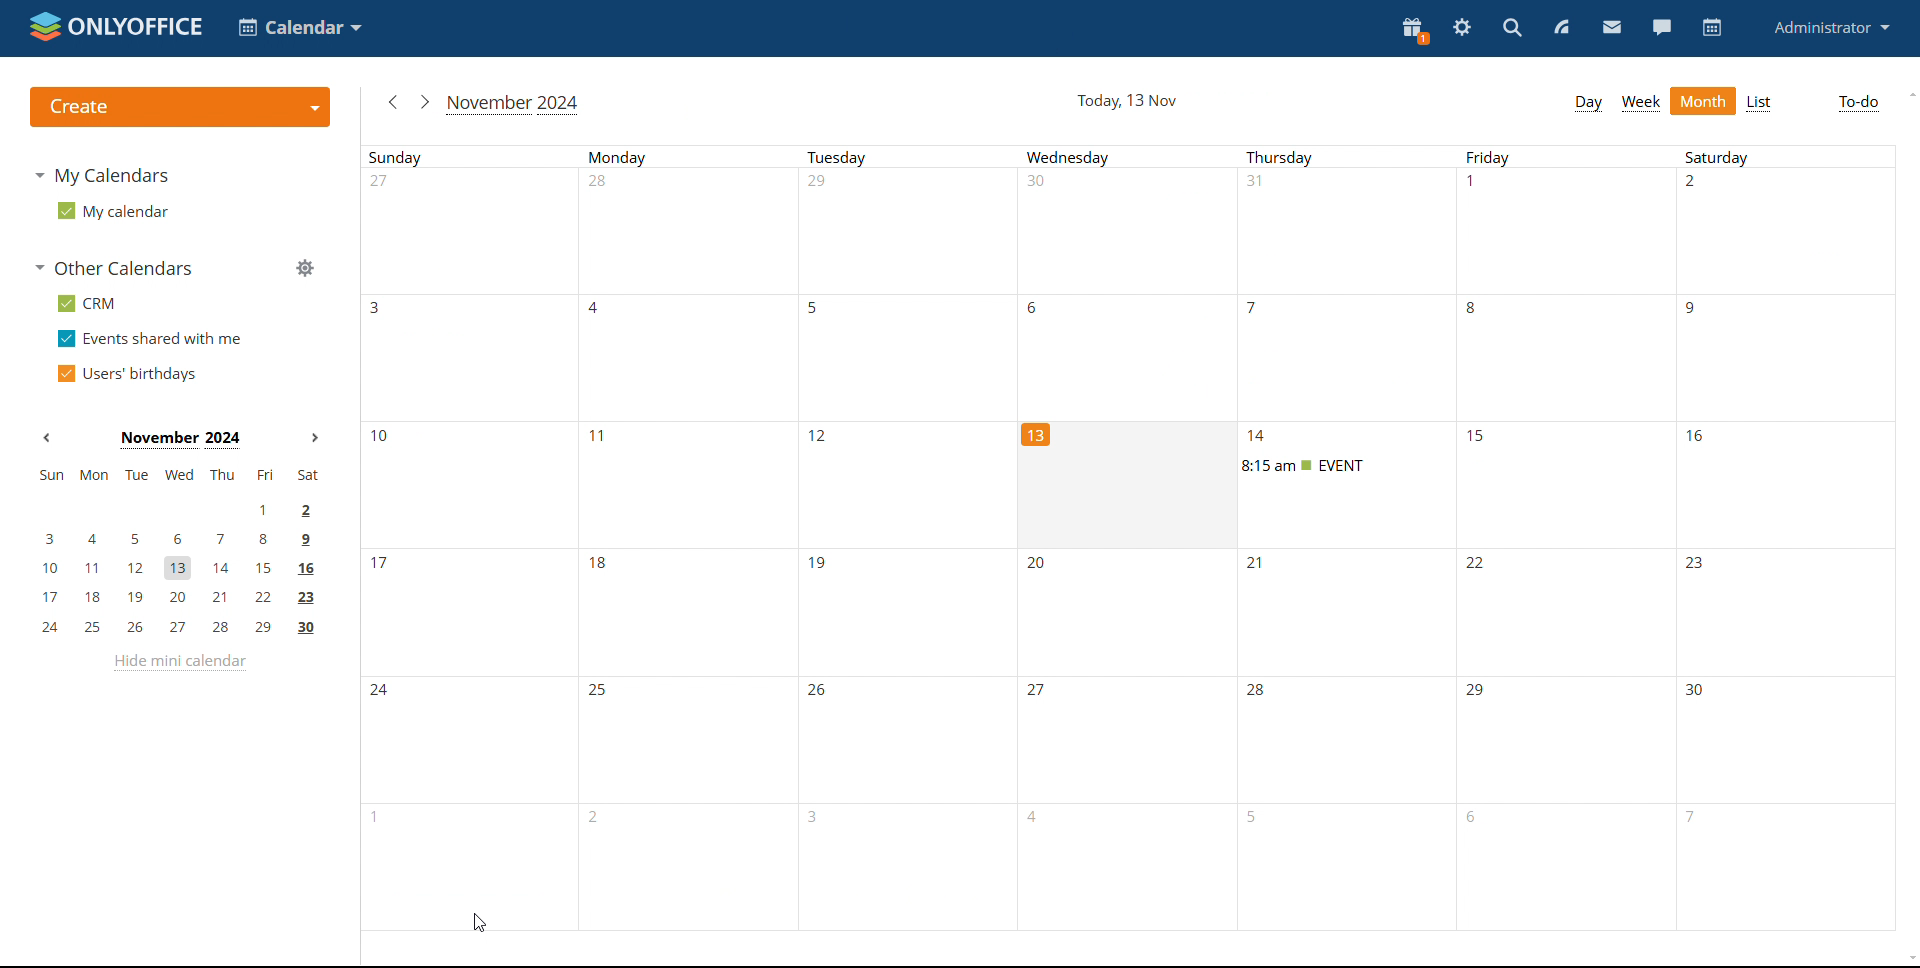  What do you see at coordinates (178, 440) in the screenshot?
I see `current month` at bounding box center [178, 440].